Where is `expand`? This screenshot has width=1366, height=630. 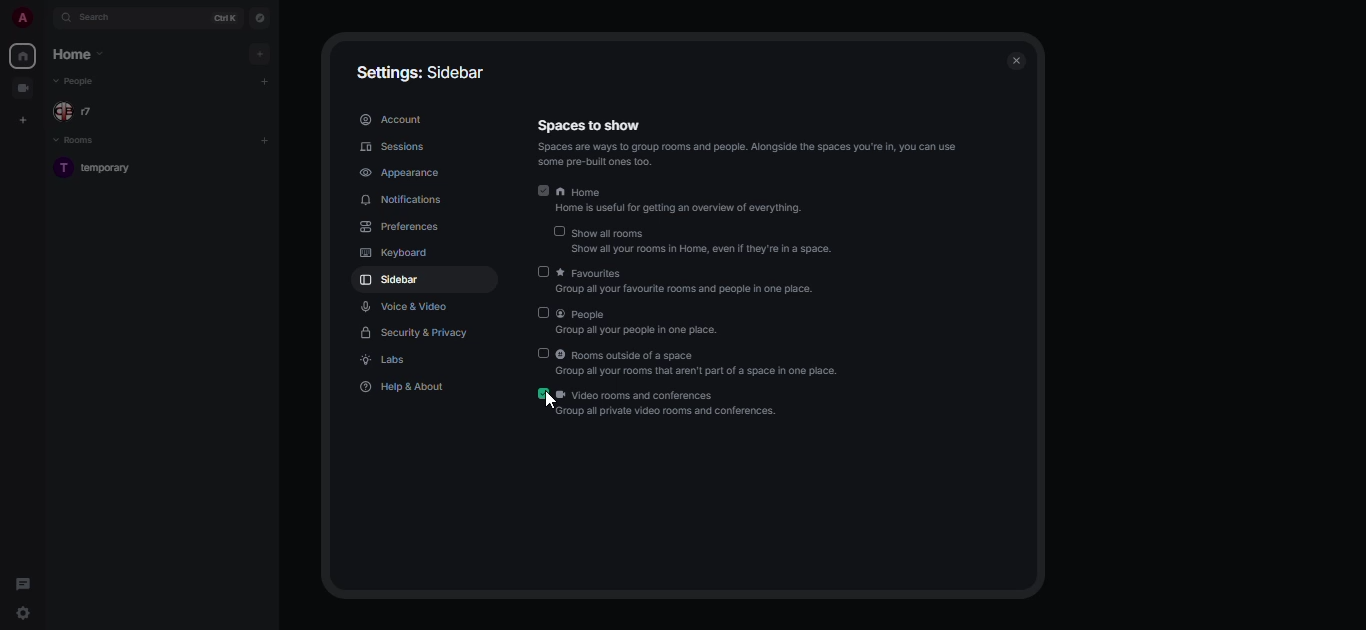 expand is located at coordinates (45, 19).